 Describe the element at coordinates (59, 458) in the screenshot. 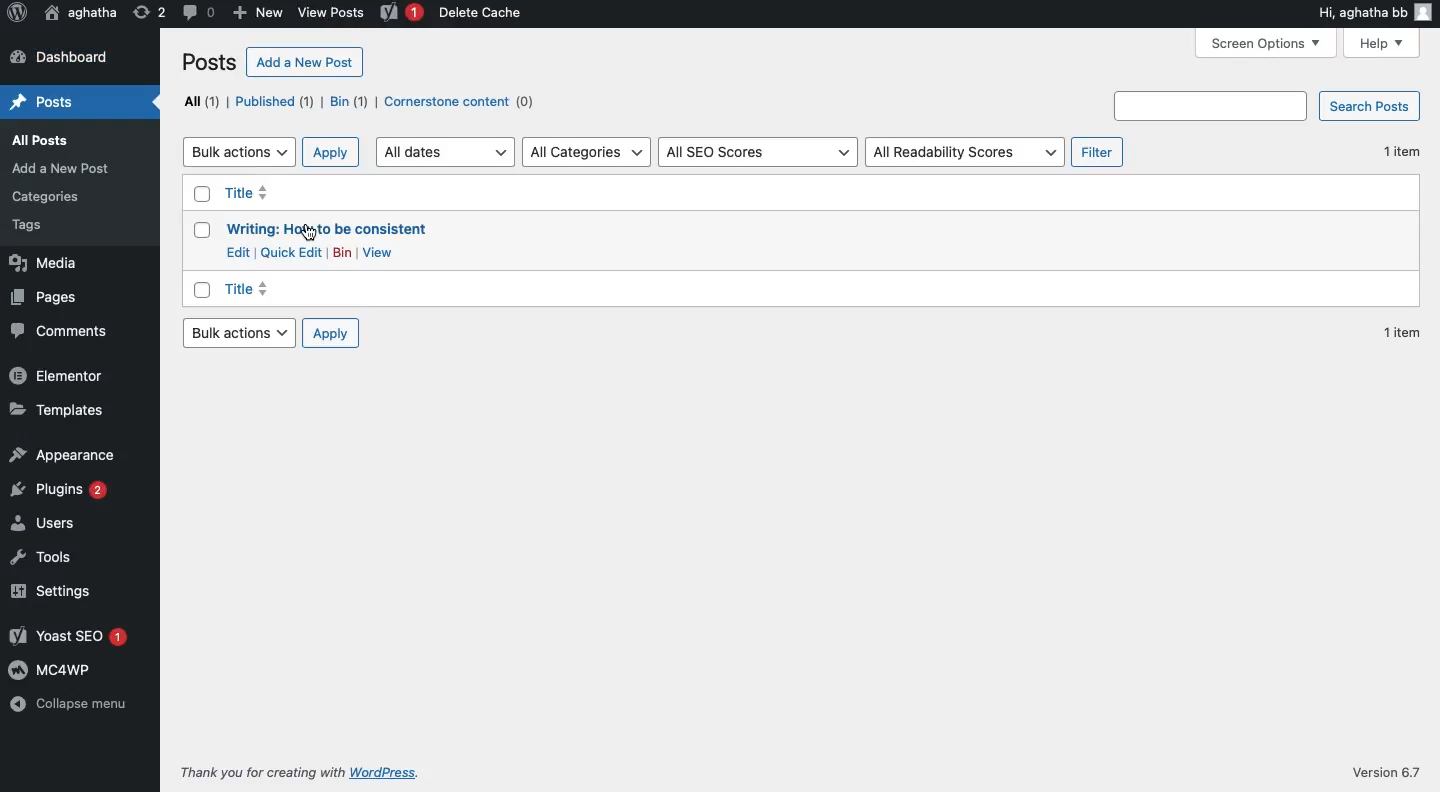

I see `Appearance` at that location.